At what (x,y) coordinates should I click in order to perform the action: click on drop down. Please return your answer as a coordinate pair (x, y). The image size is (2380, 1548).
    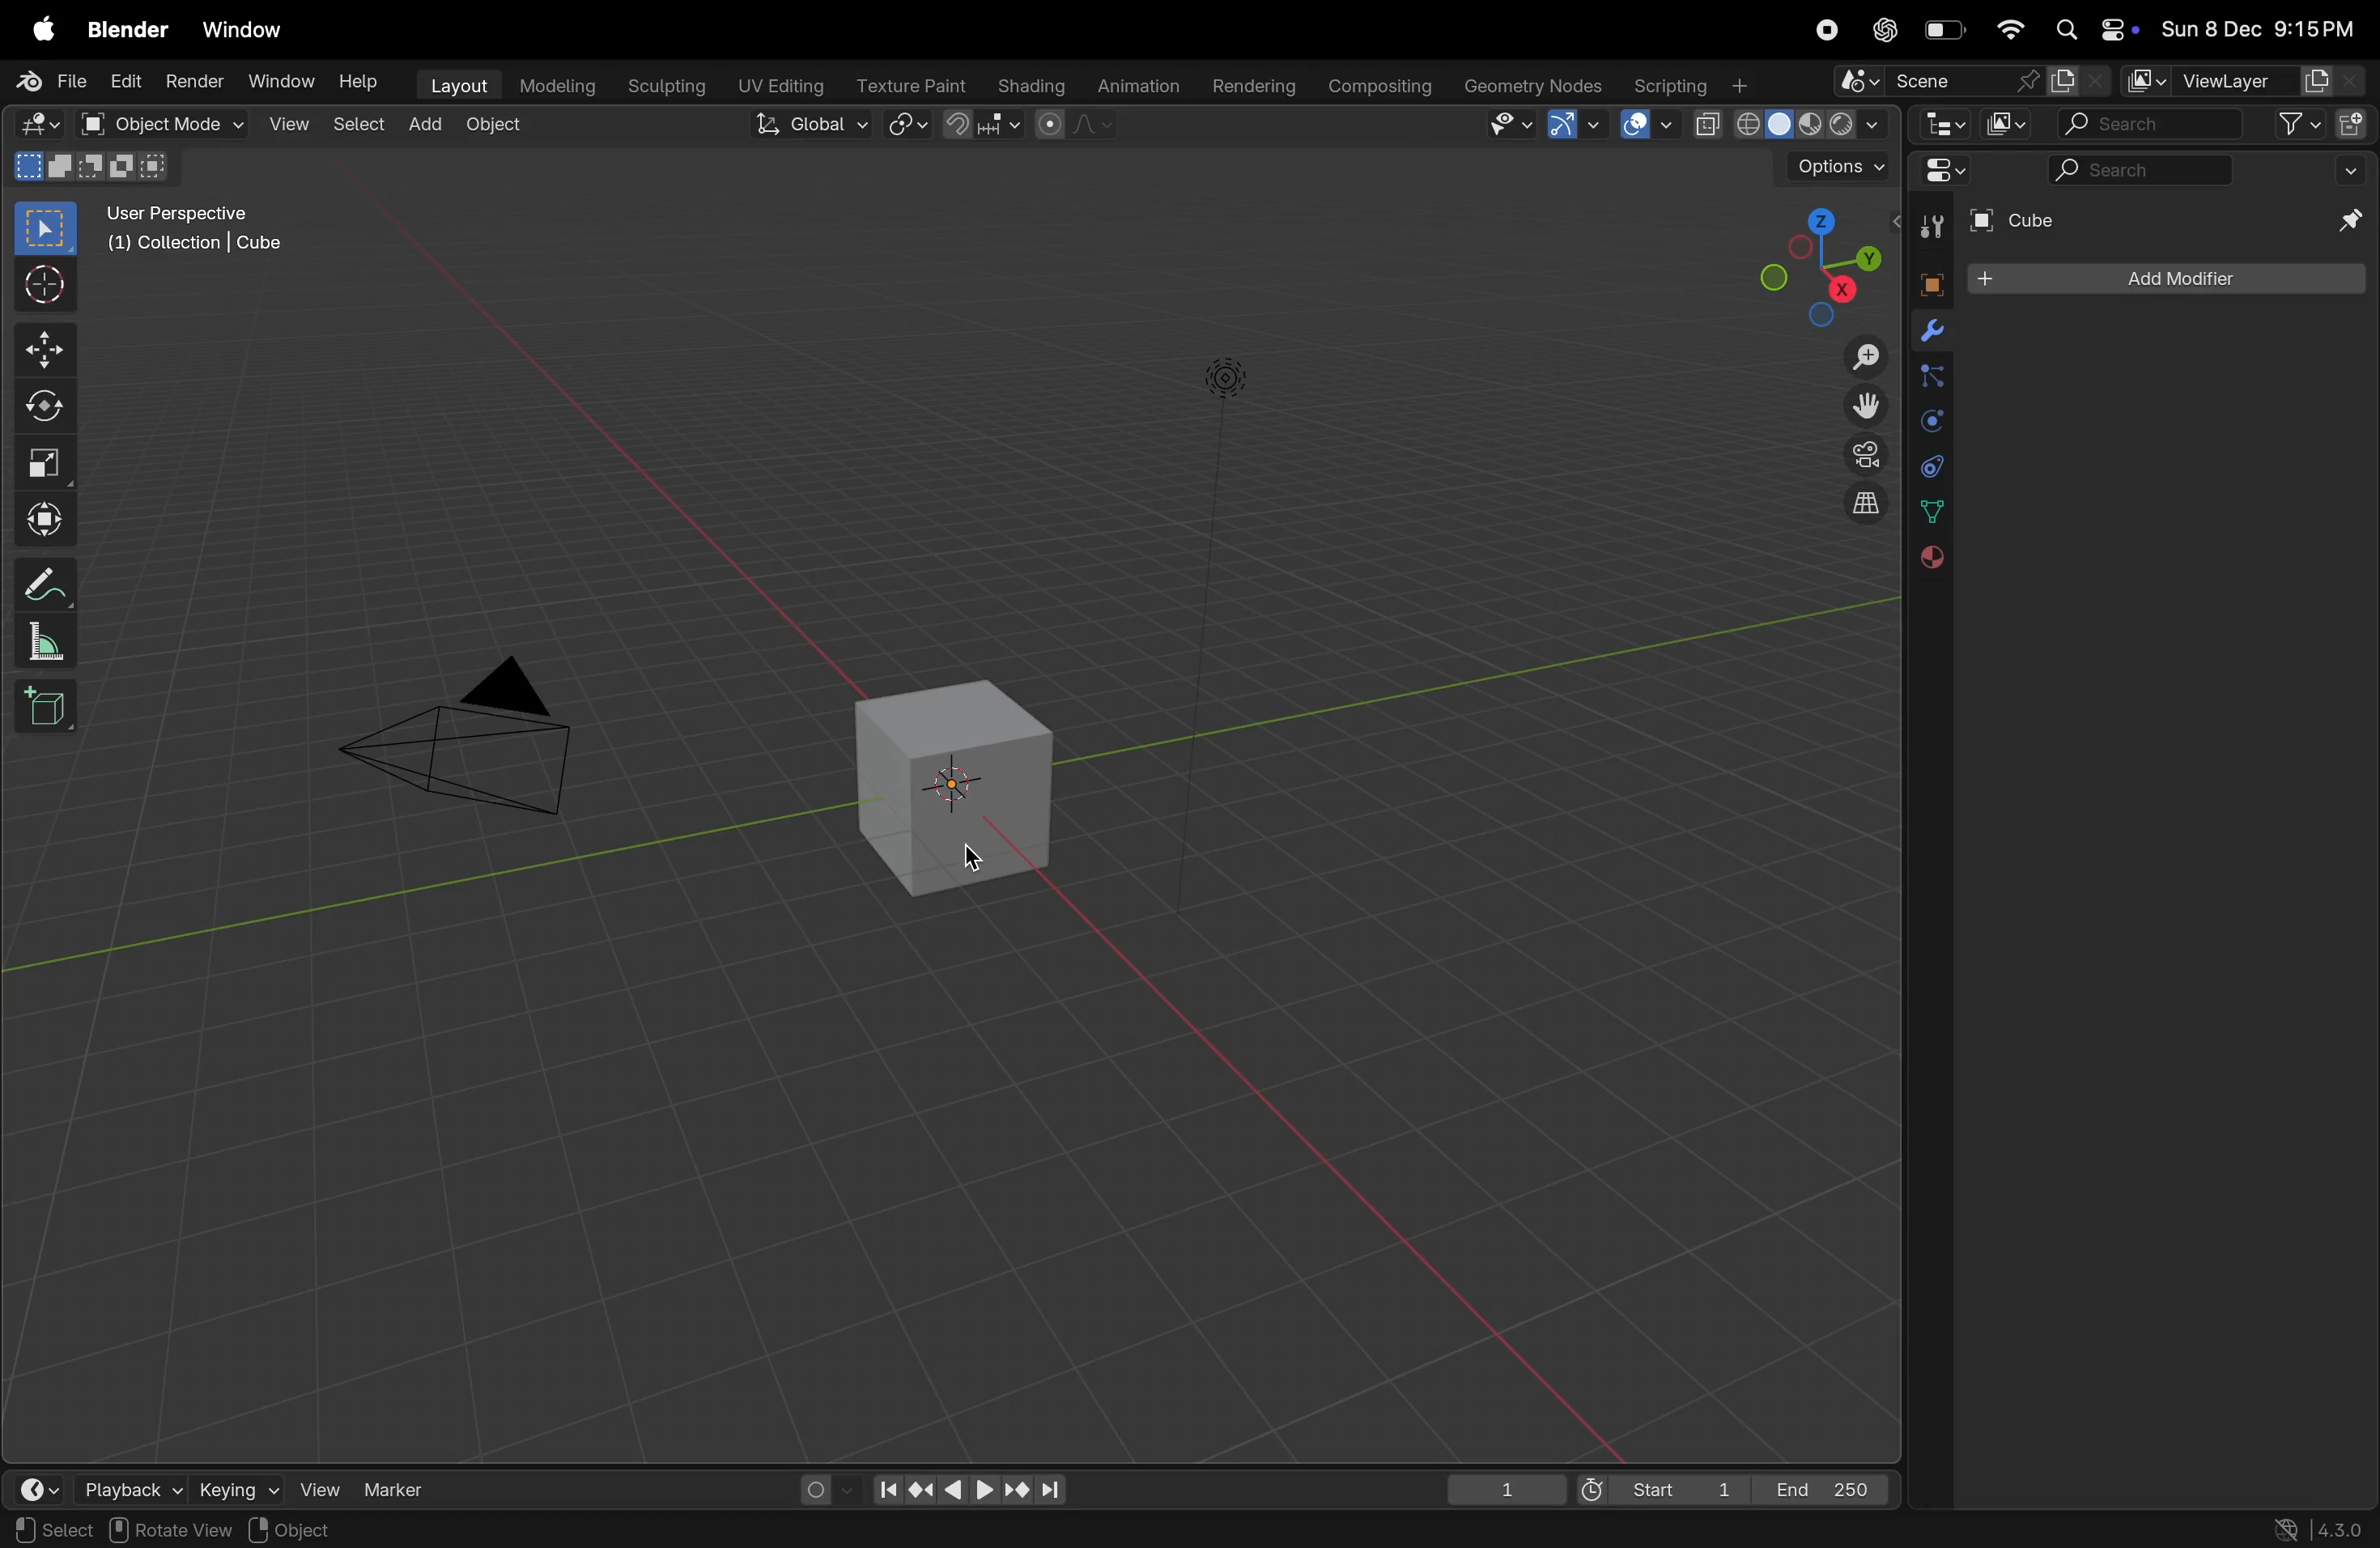
    Looking at the image, I should click on (2355, 169).